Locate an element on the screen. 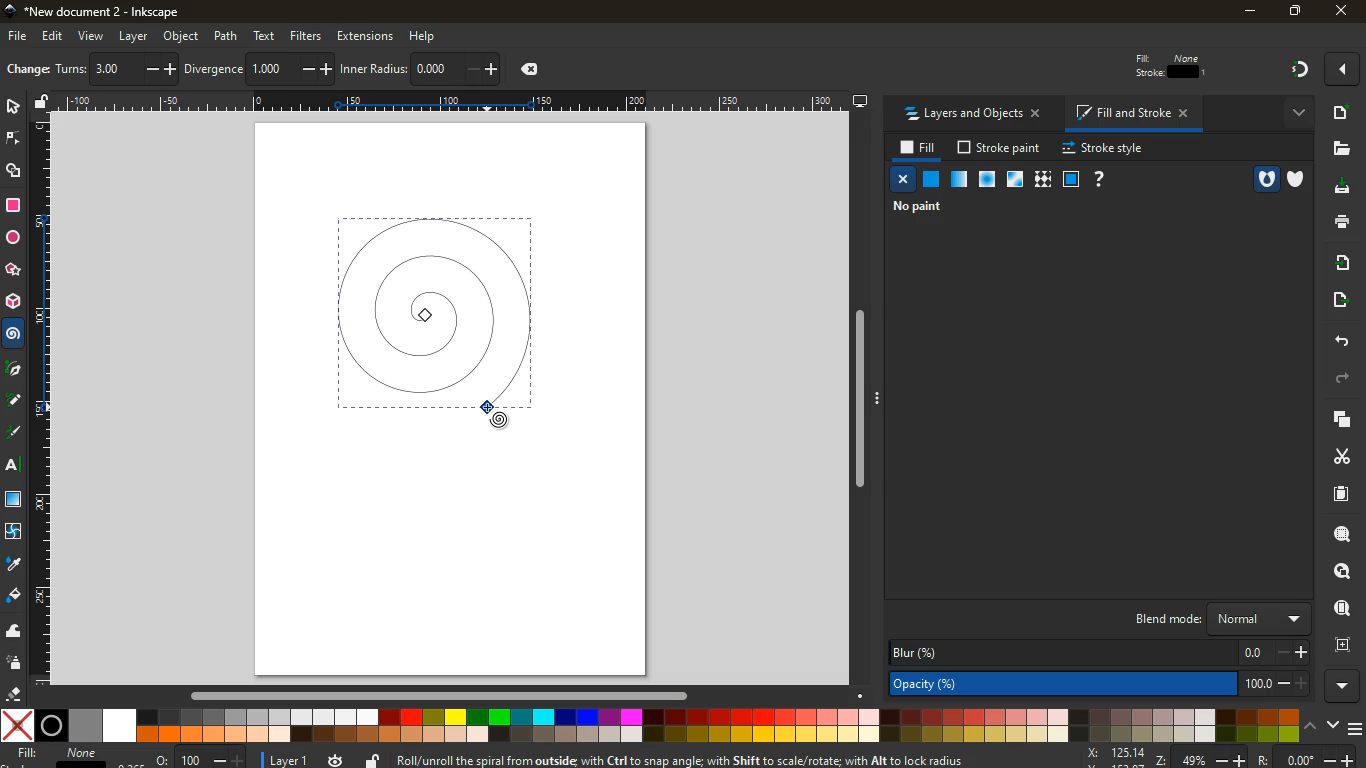 The width and height of the screenshot is (1366, 768). star is located at coordinates (11, 270).